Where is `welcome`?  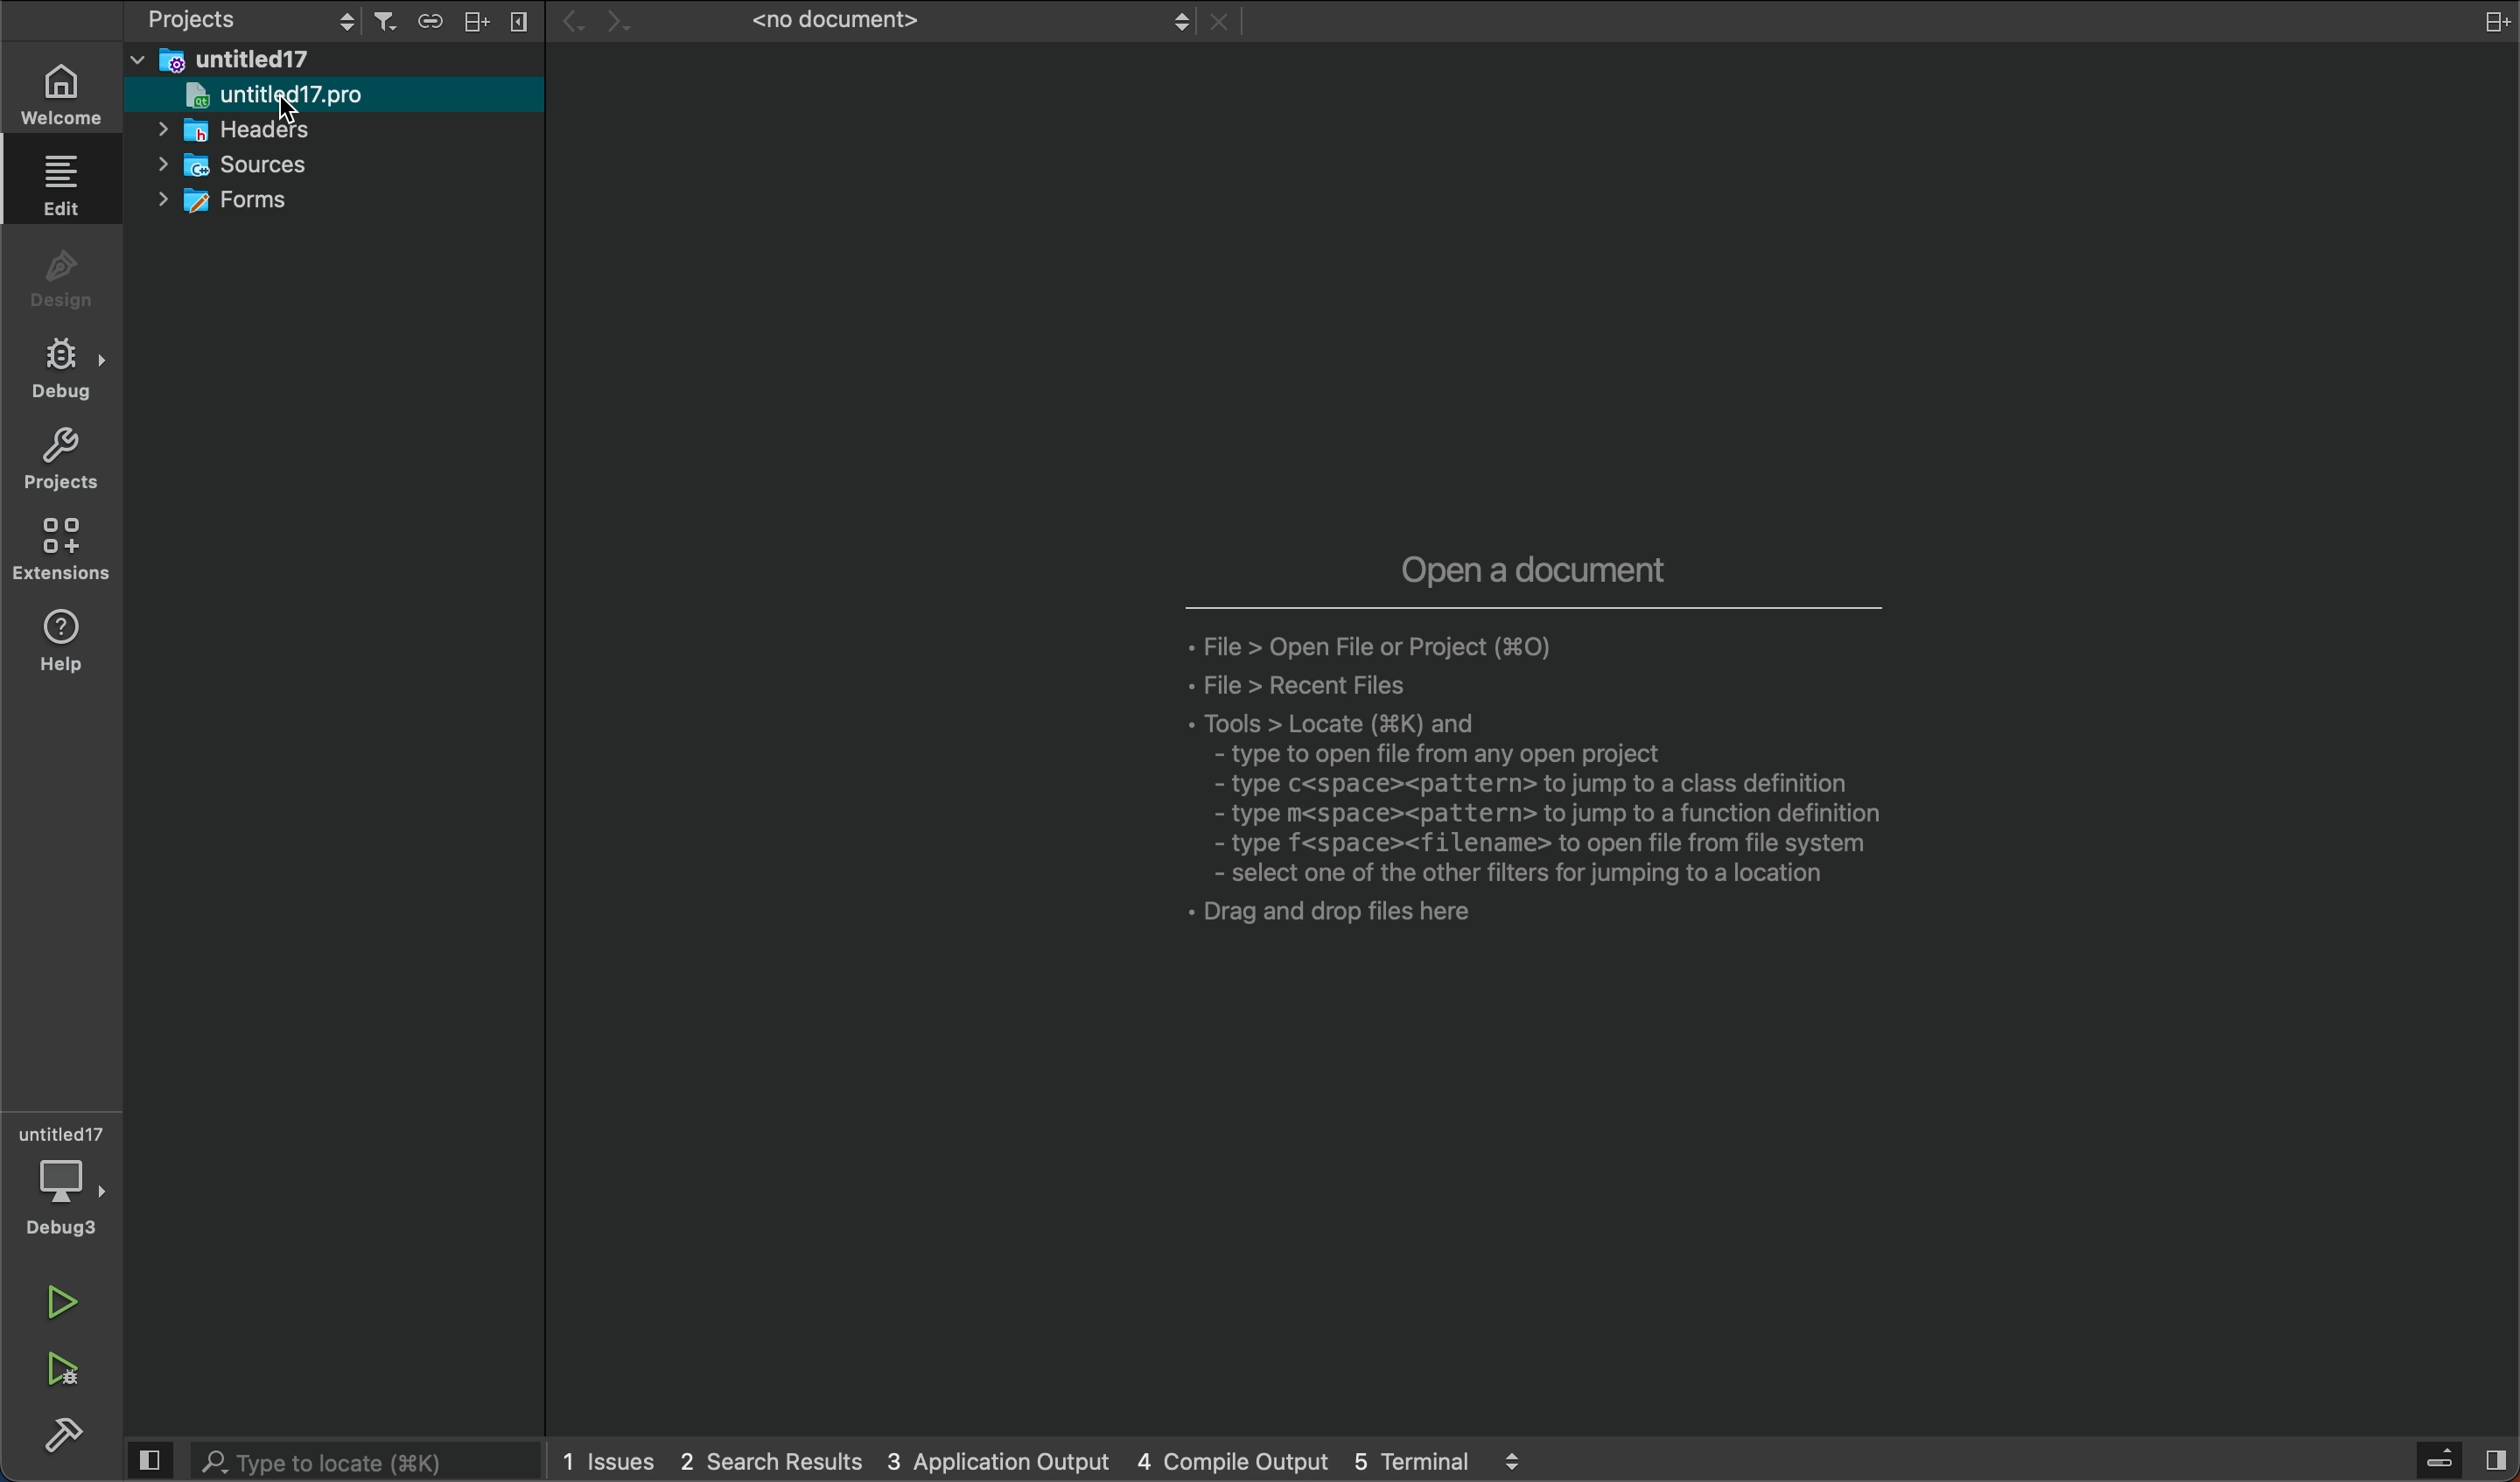 welcome is located at coordinates (73, 91).